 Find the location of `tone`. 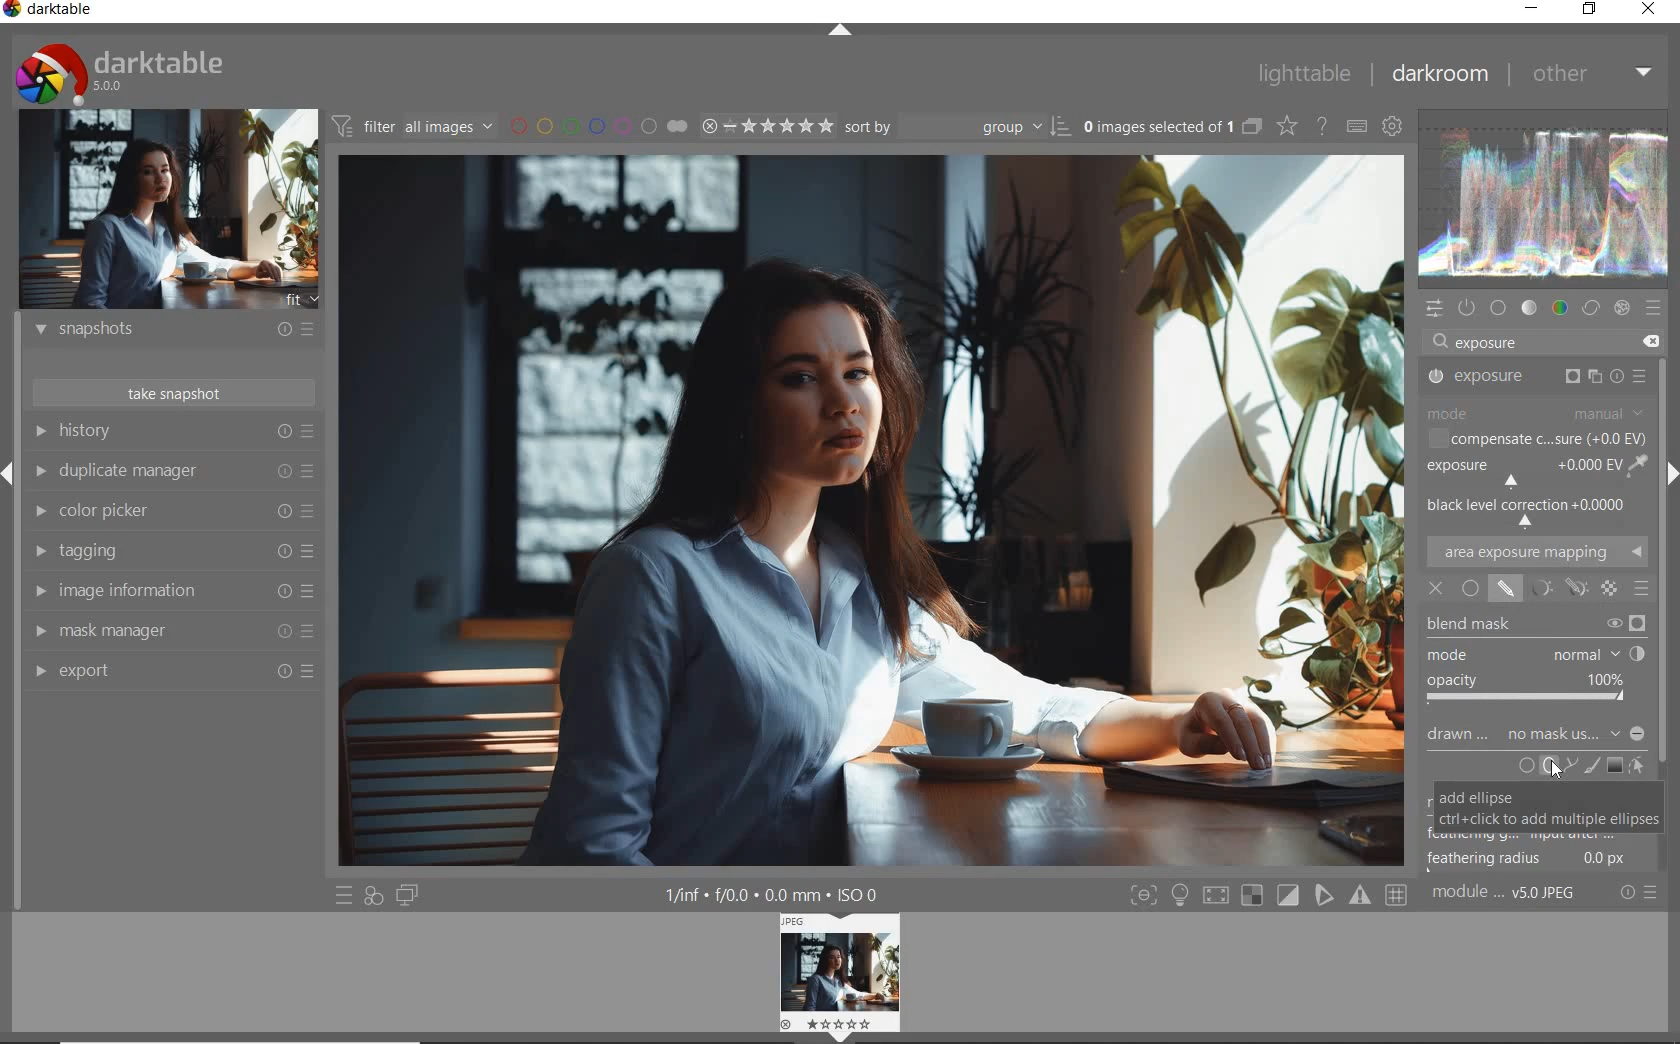

tone is located at coordinates (1529, 307).